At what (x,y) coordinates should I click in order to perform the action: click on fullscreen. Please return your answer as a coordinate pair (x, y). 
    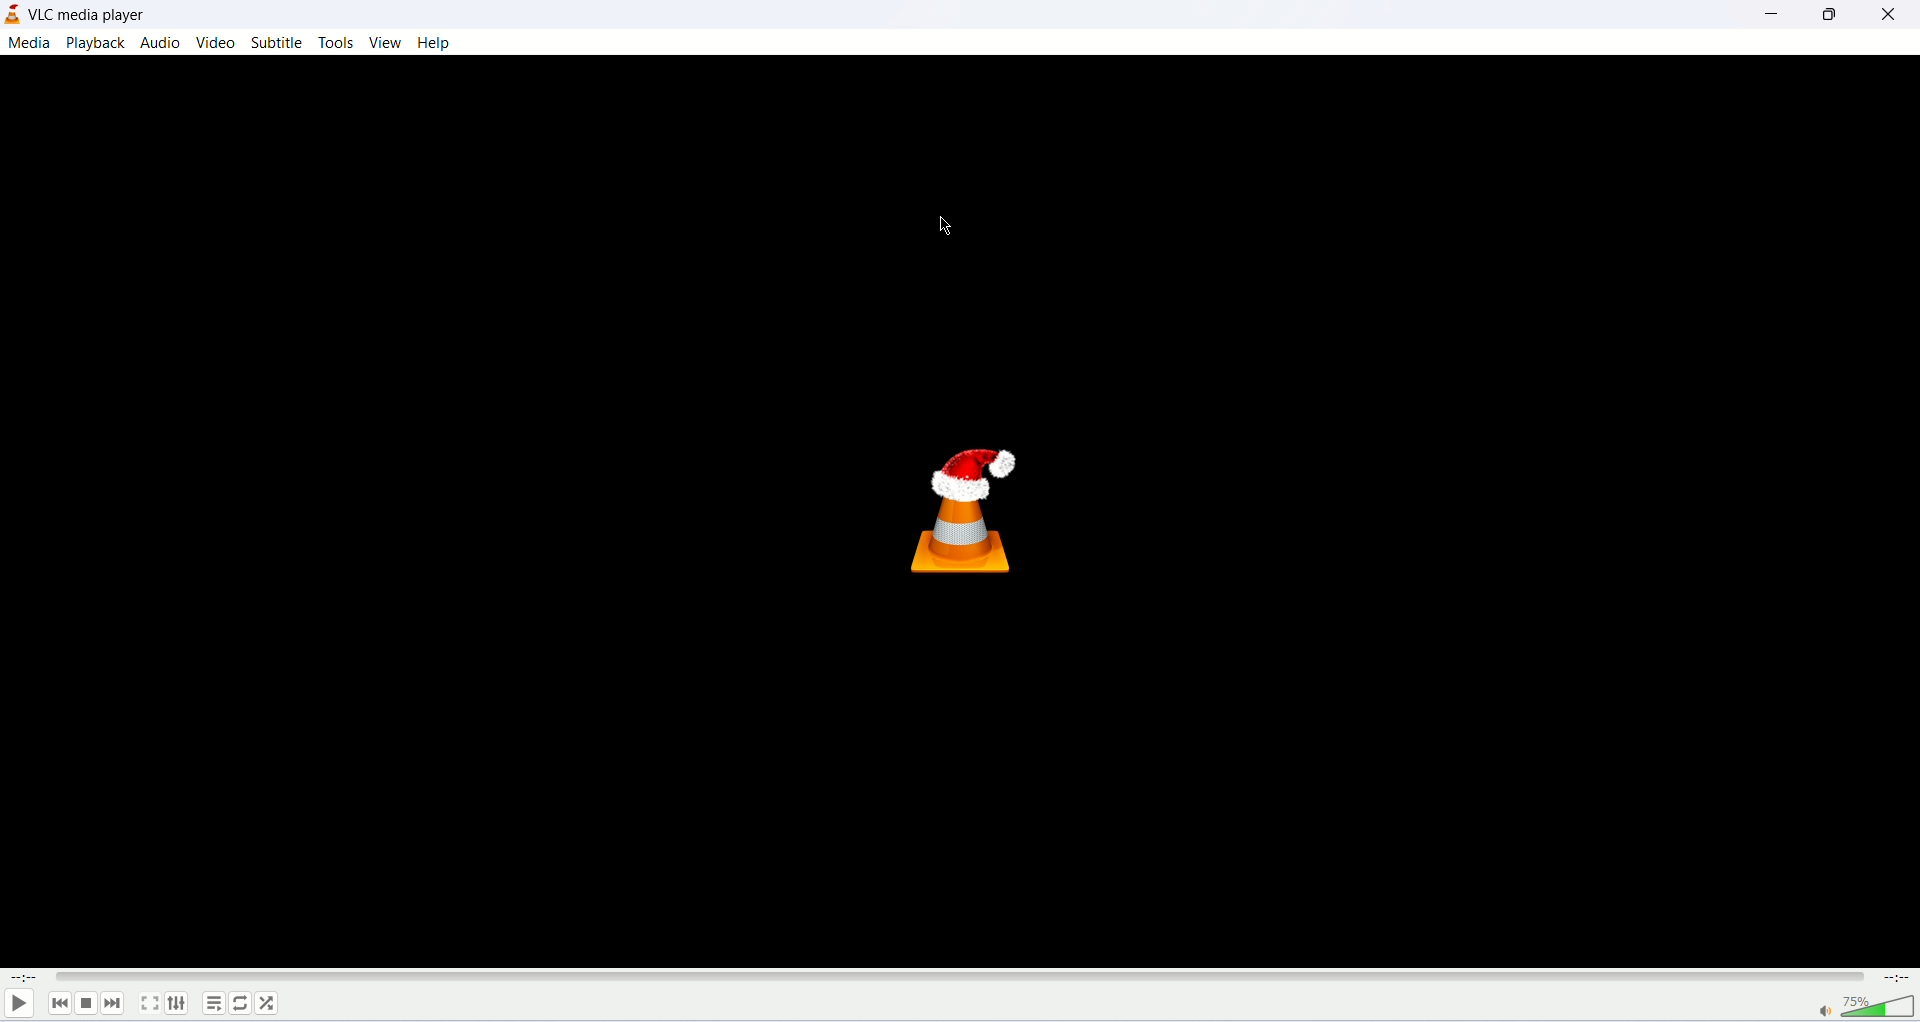
    Looking at the image, I should click on (149, 1003).